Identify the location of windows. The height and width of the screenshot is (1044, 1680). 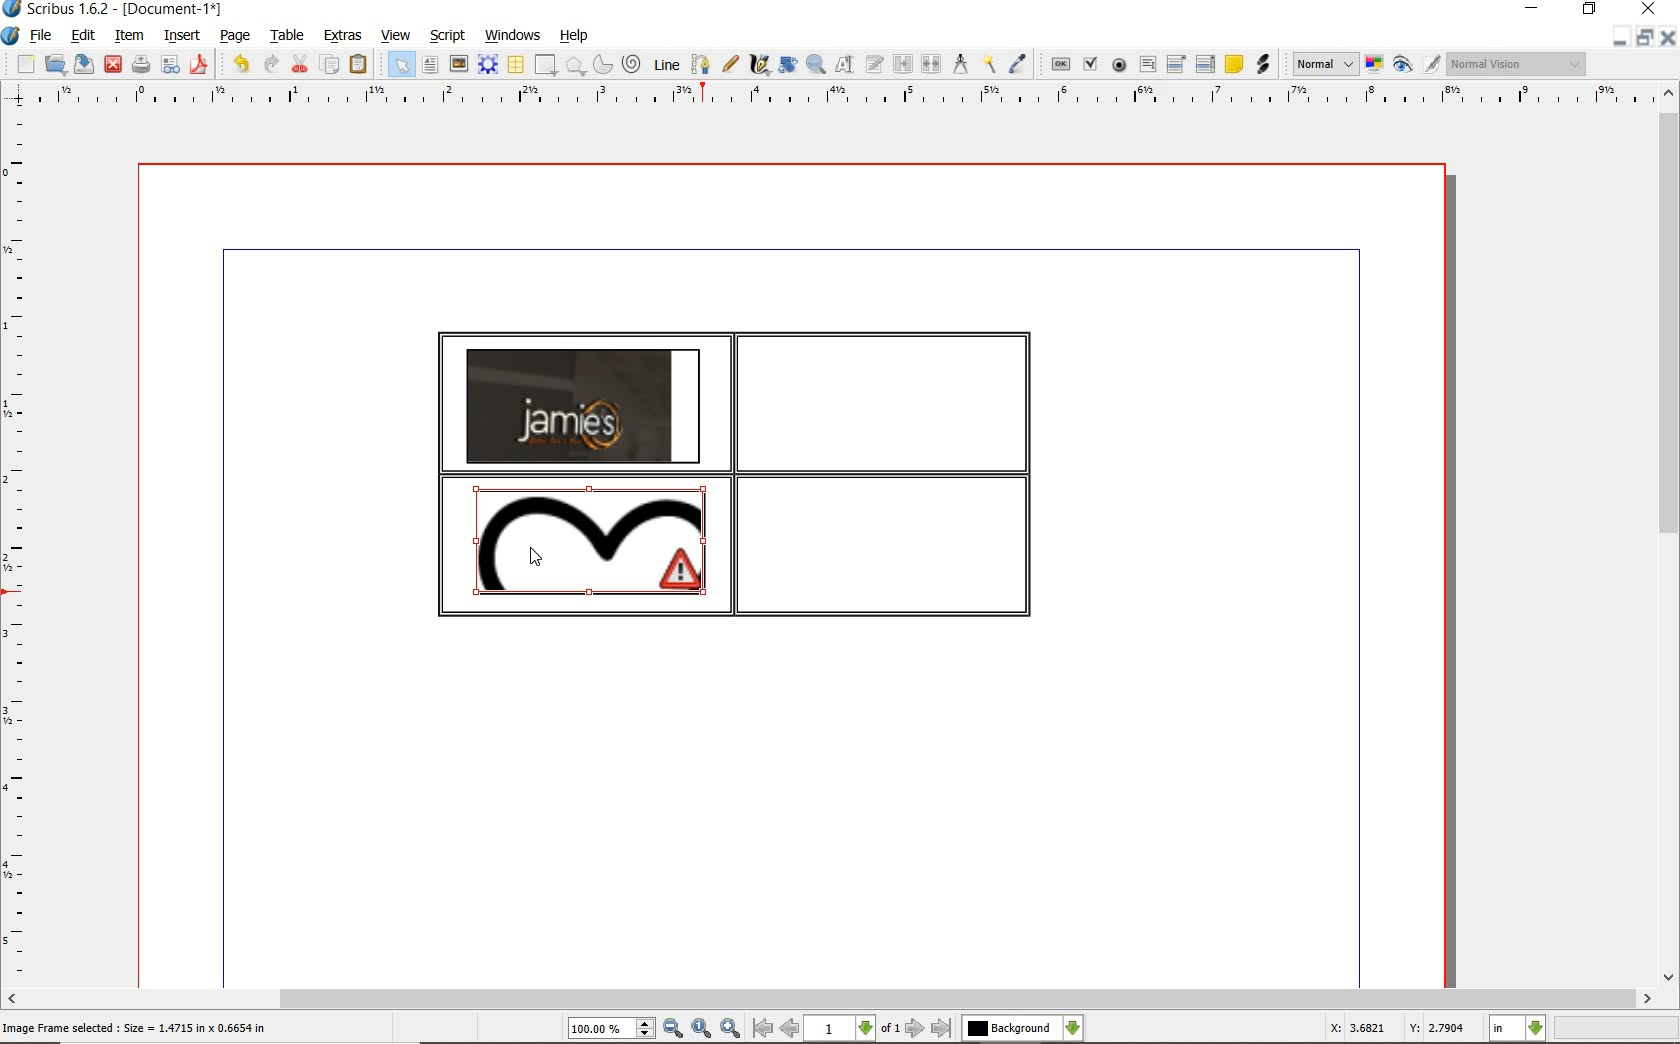
(512, 36).